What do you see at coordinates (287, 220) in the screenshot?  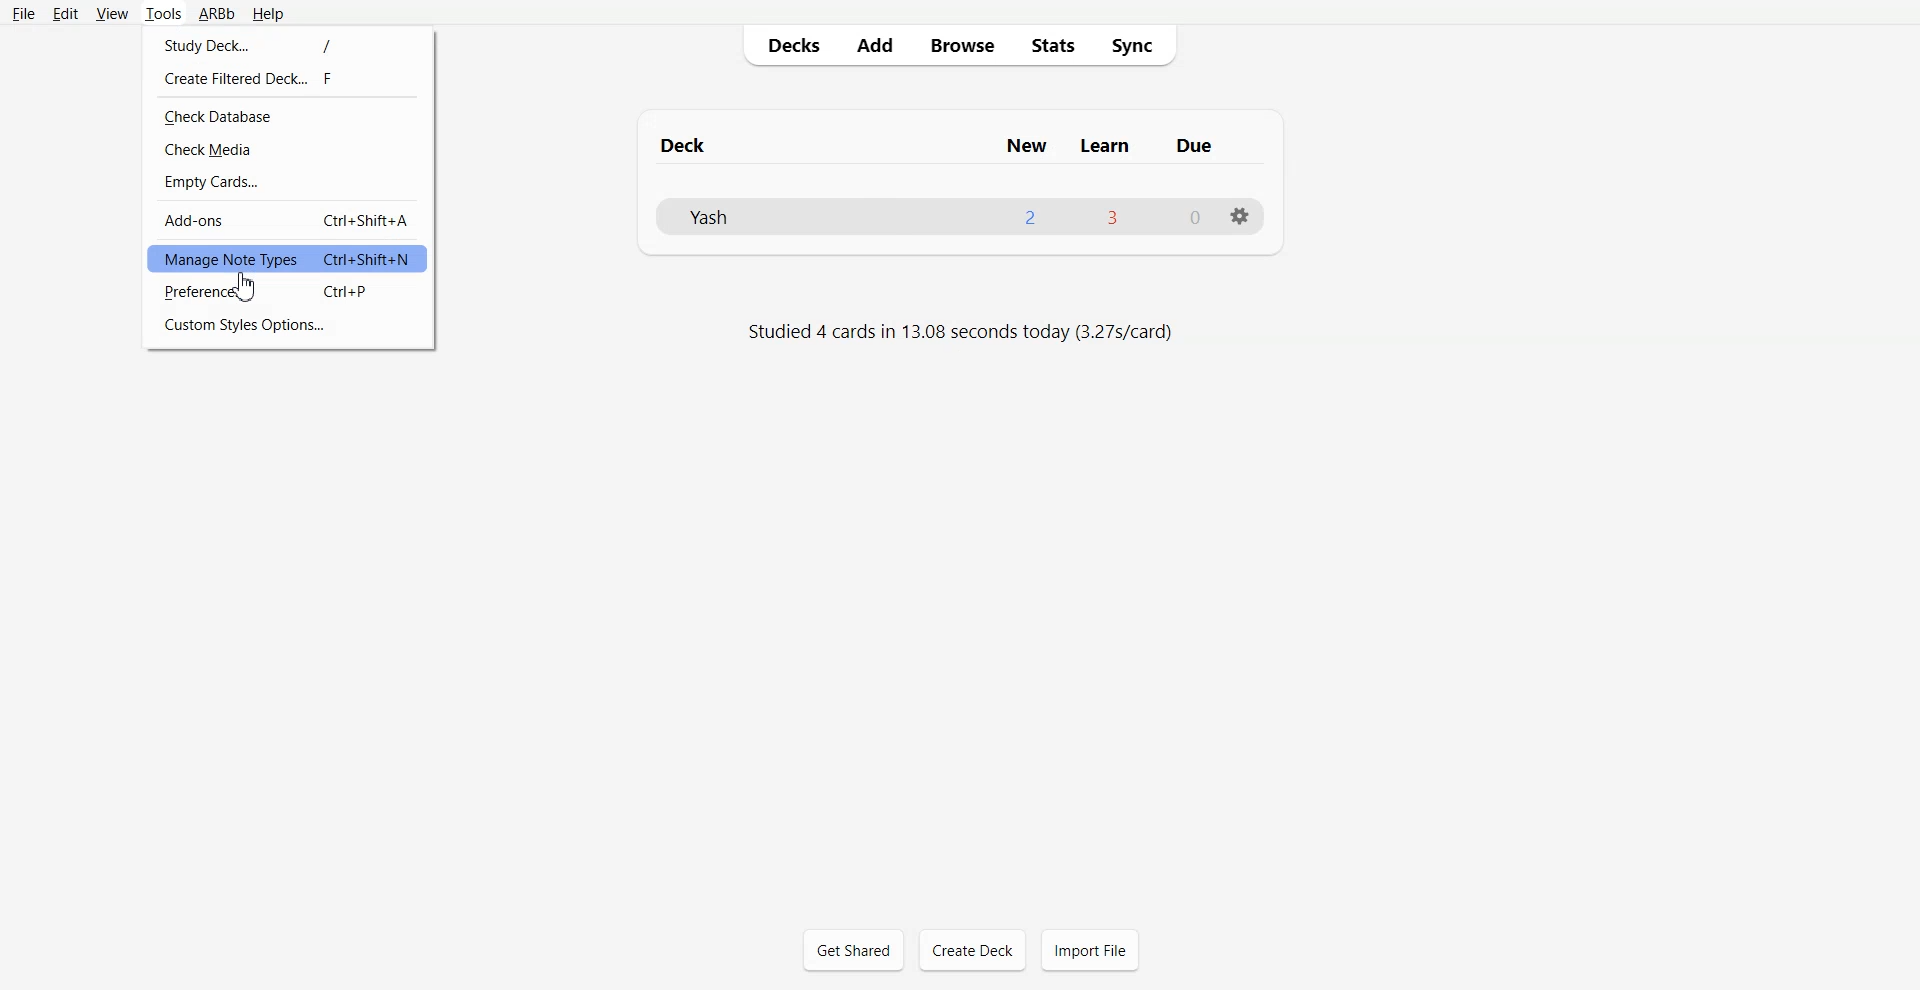 I see `Add-ons` at bounding box center [287, 220].